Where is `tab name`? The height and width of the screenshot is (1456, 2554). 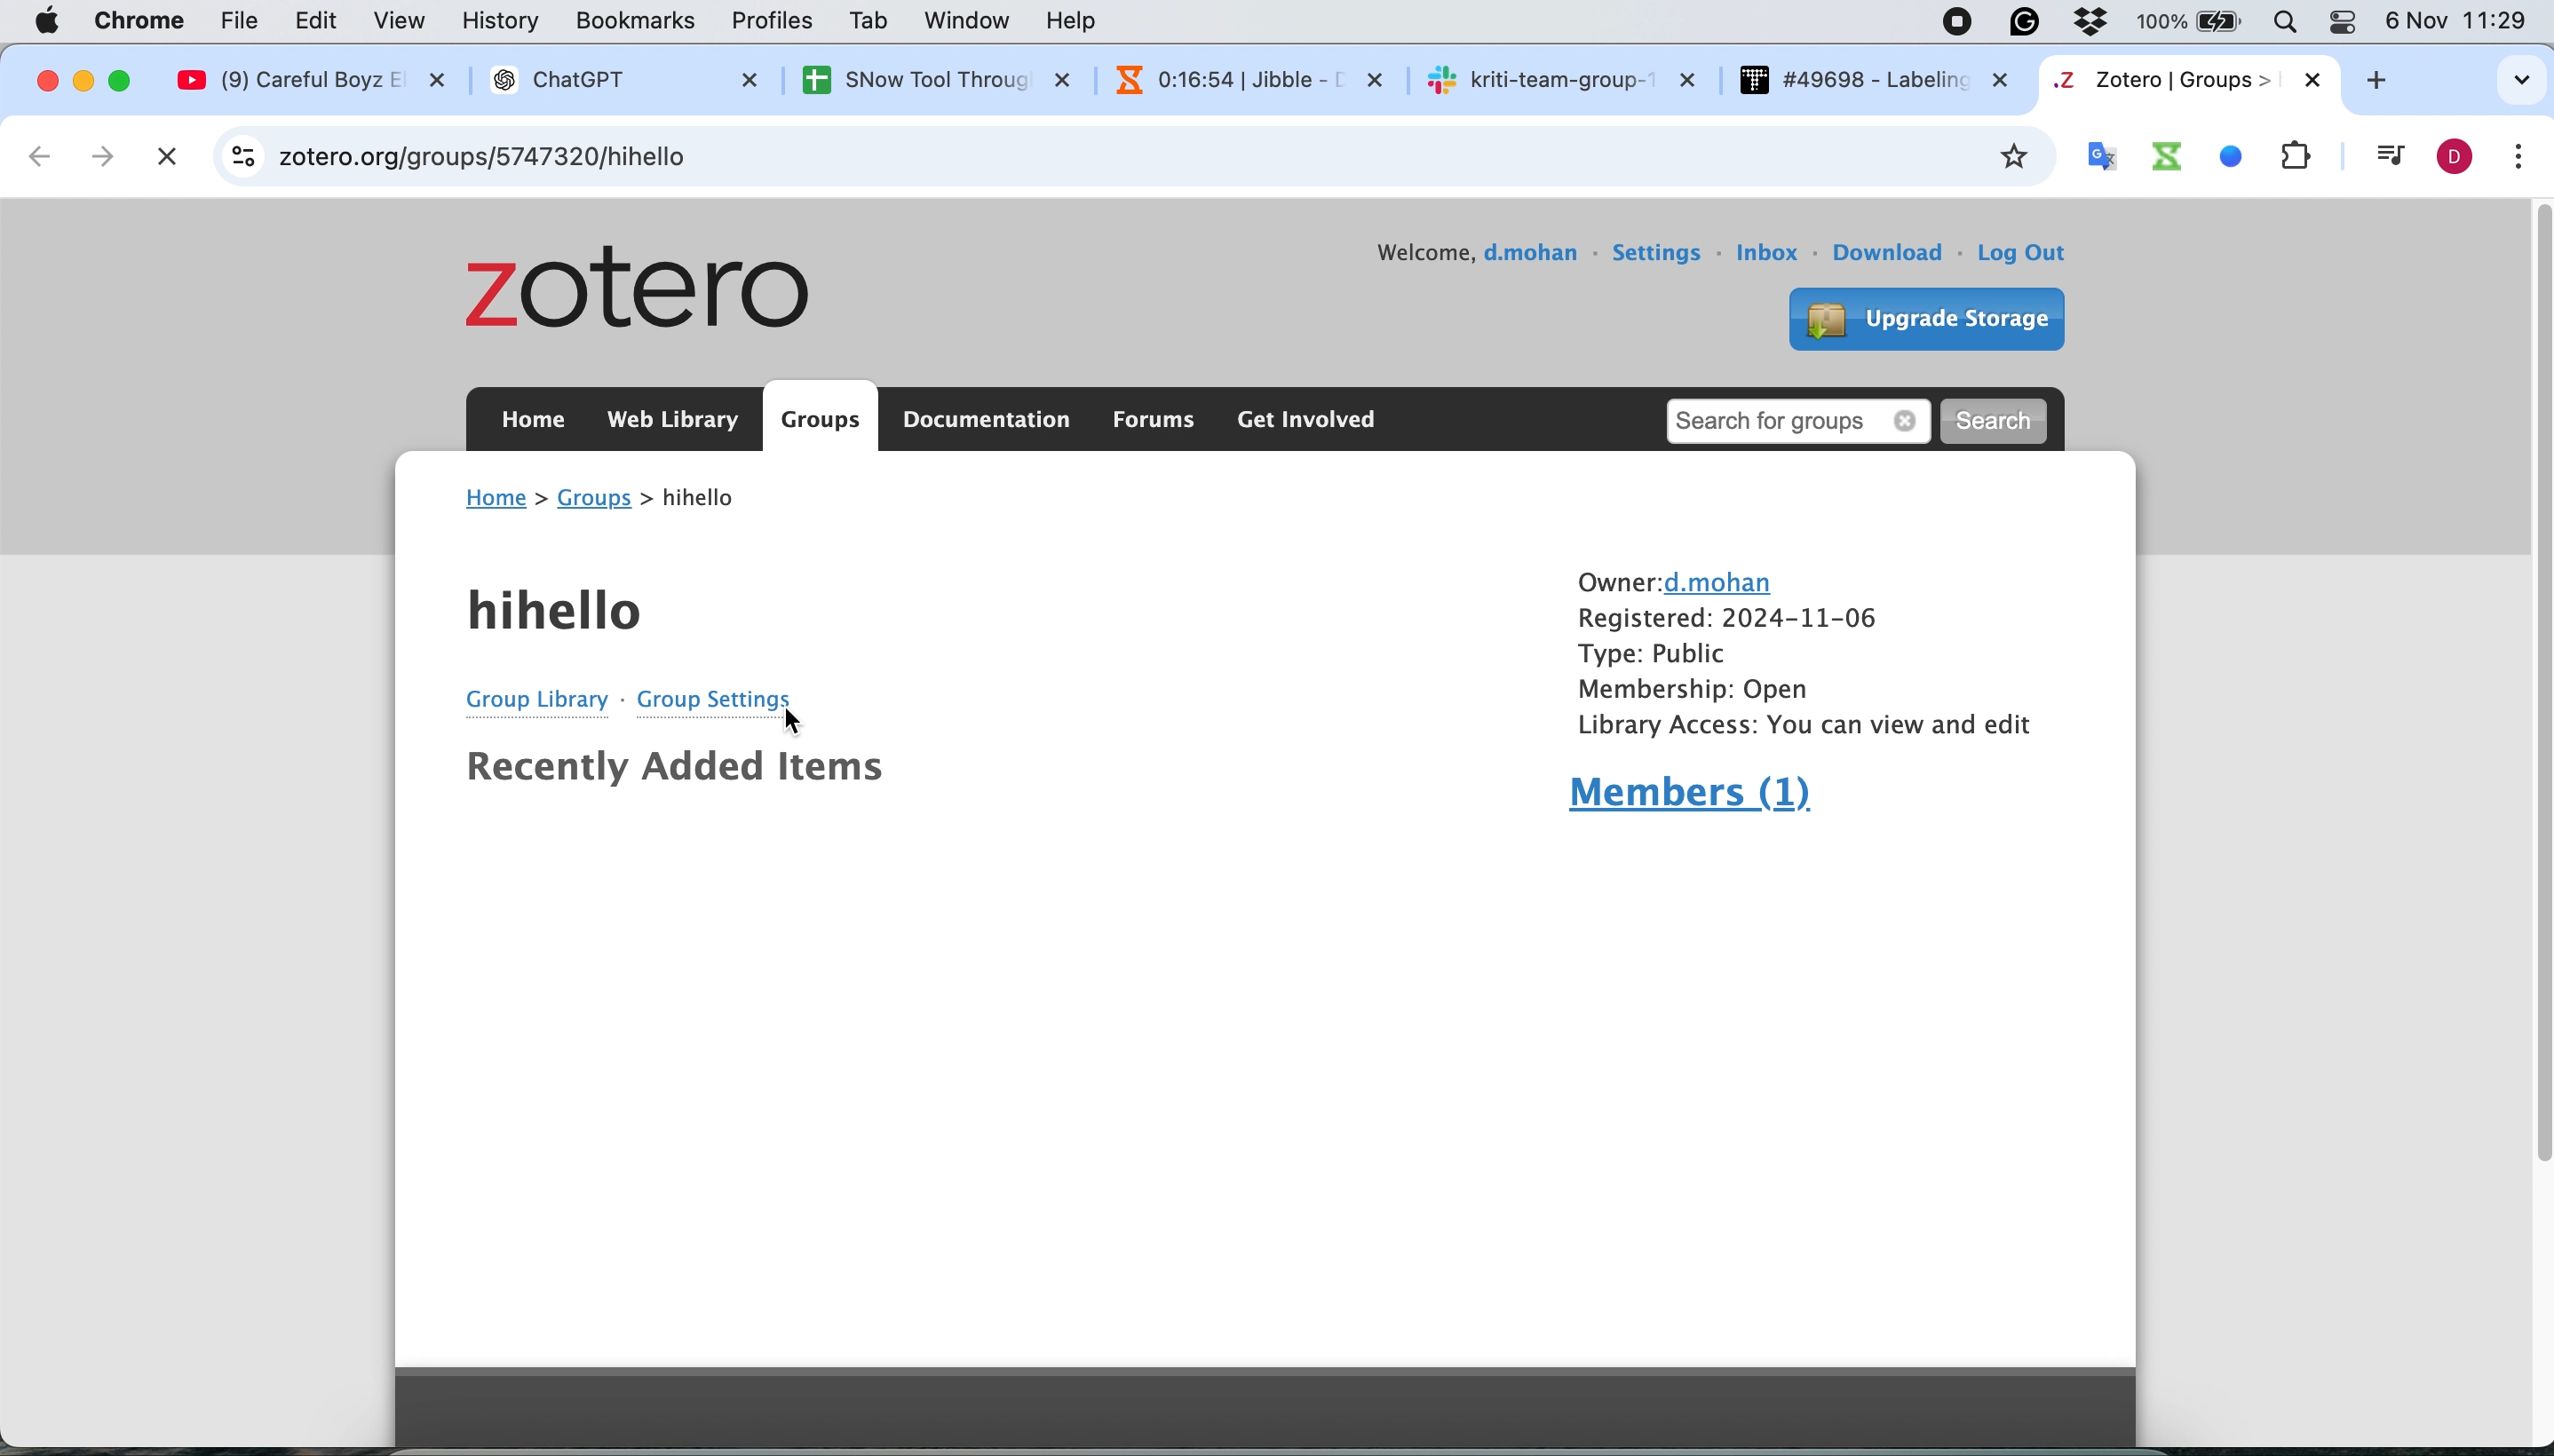 tab name is located at coordinates (2186, 80).